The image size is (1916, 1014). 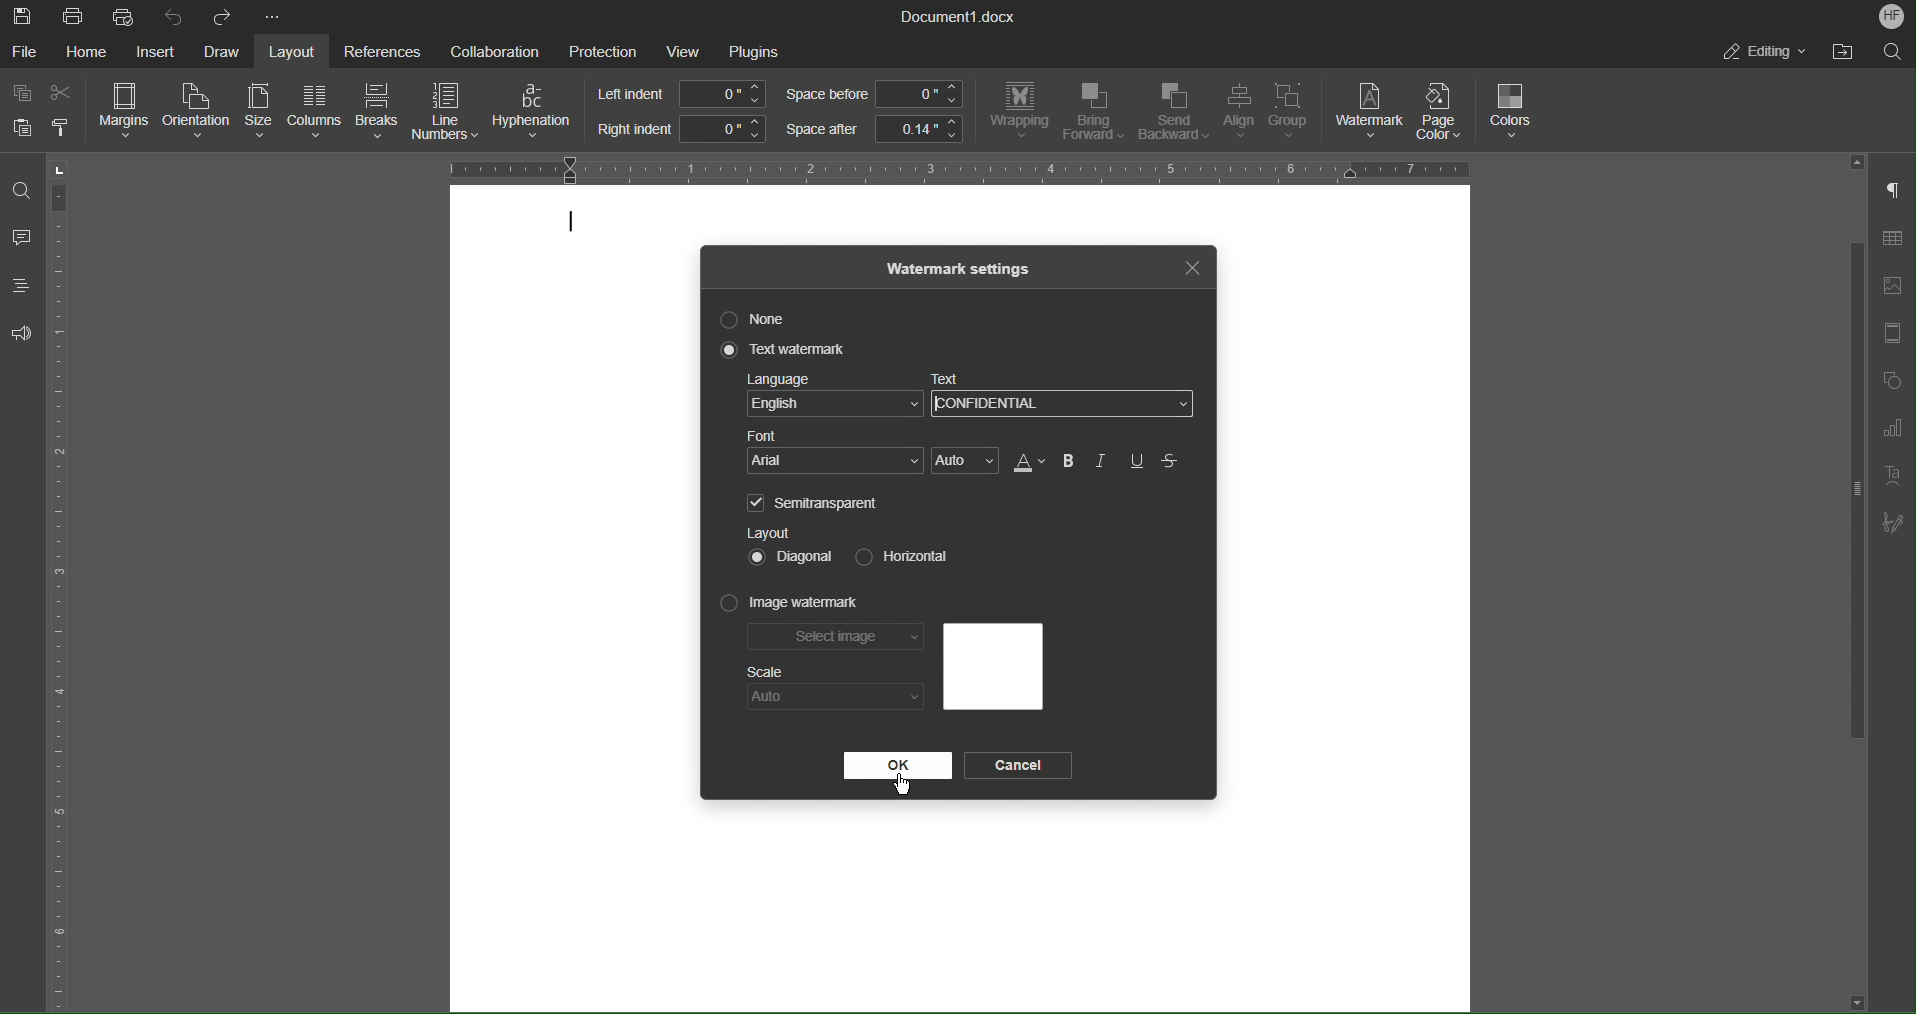 What do you see at coordinates (20, 285) in the screenshot?
I see `Headings` at bounding box center [20, 285].